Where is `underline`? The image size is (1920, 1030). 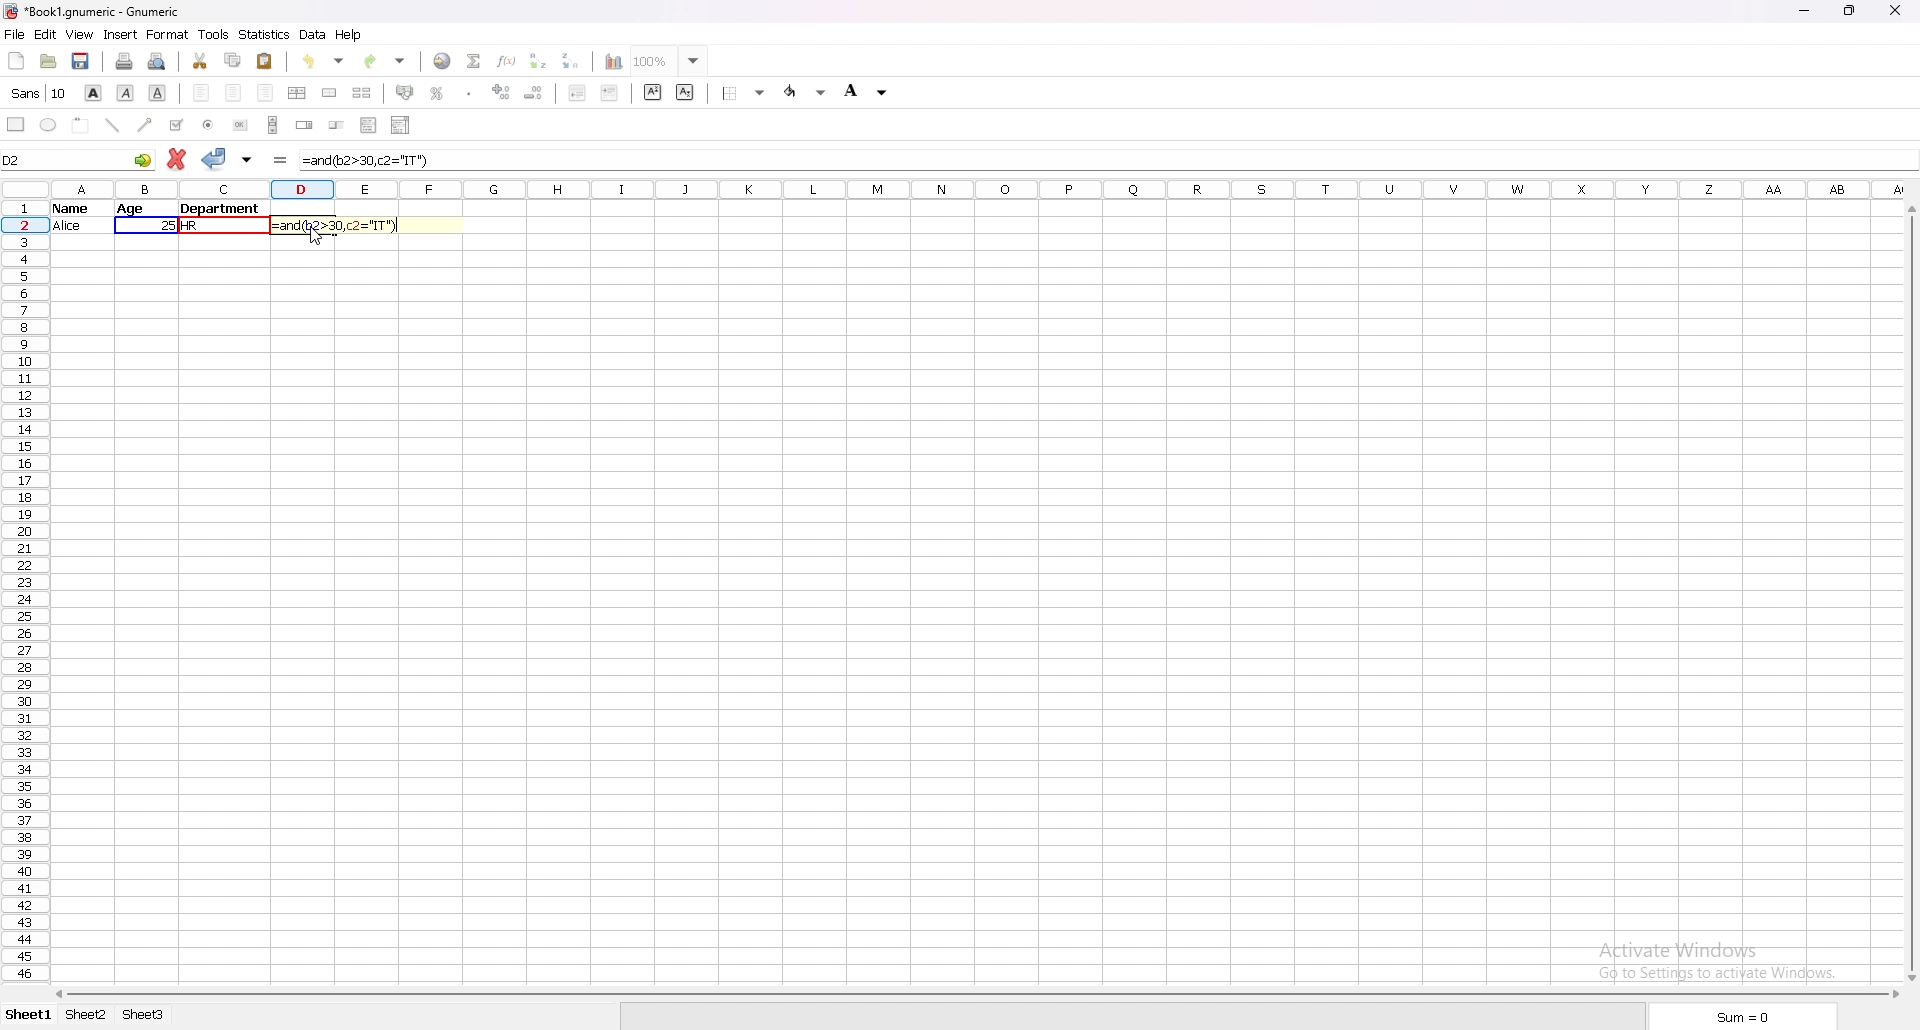
underline is located at coordinates (159, 93).